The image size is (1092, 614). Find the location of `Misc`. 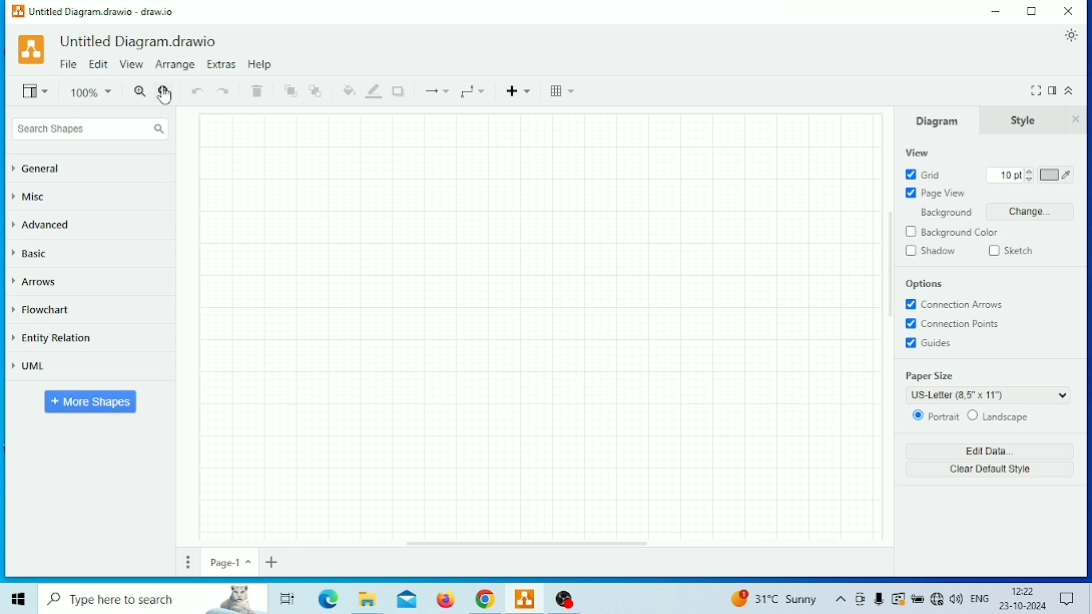

Misc is located at coordinates (31, 197).